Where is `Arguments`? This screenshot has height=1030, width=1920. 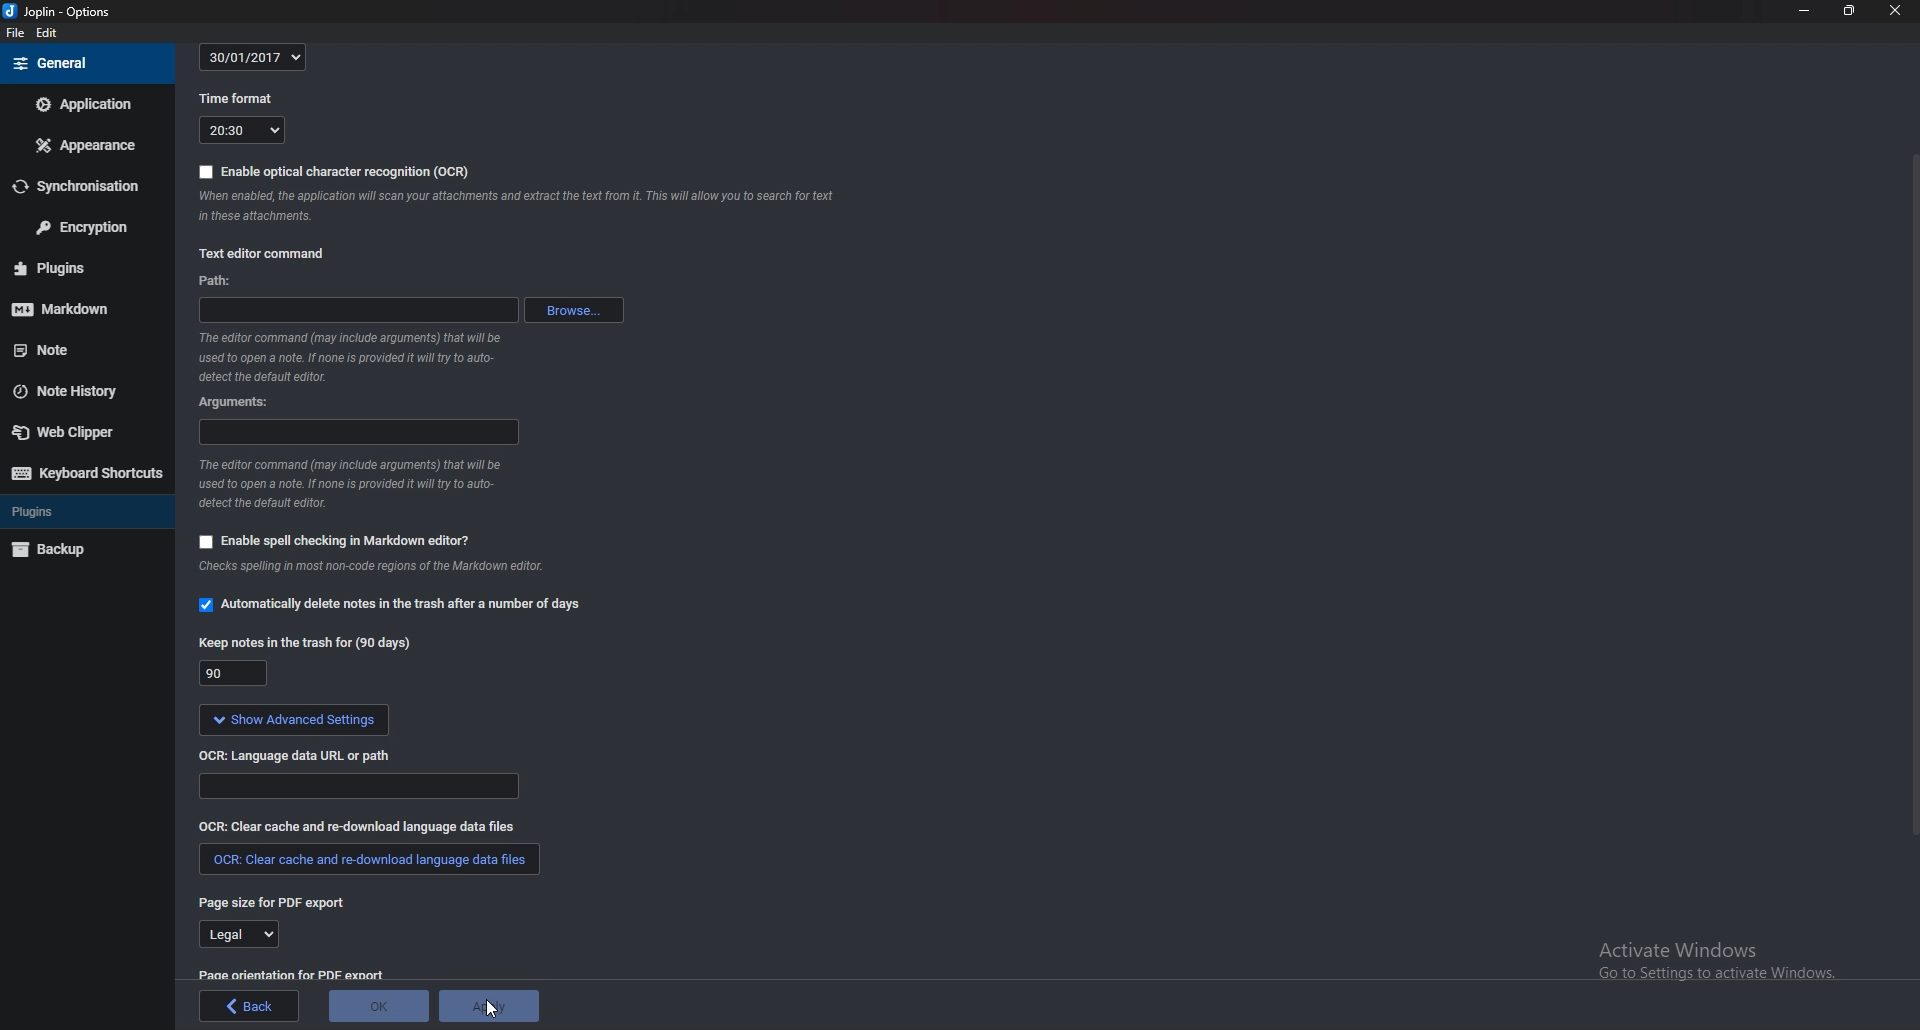 Arguments is located at coordinates (236, 403).